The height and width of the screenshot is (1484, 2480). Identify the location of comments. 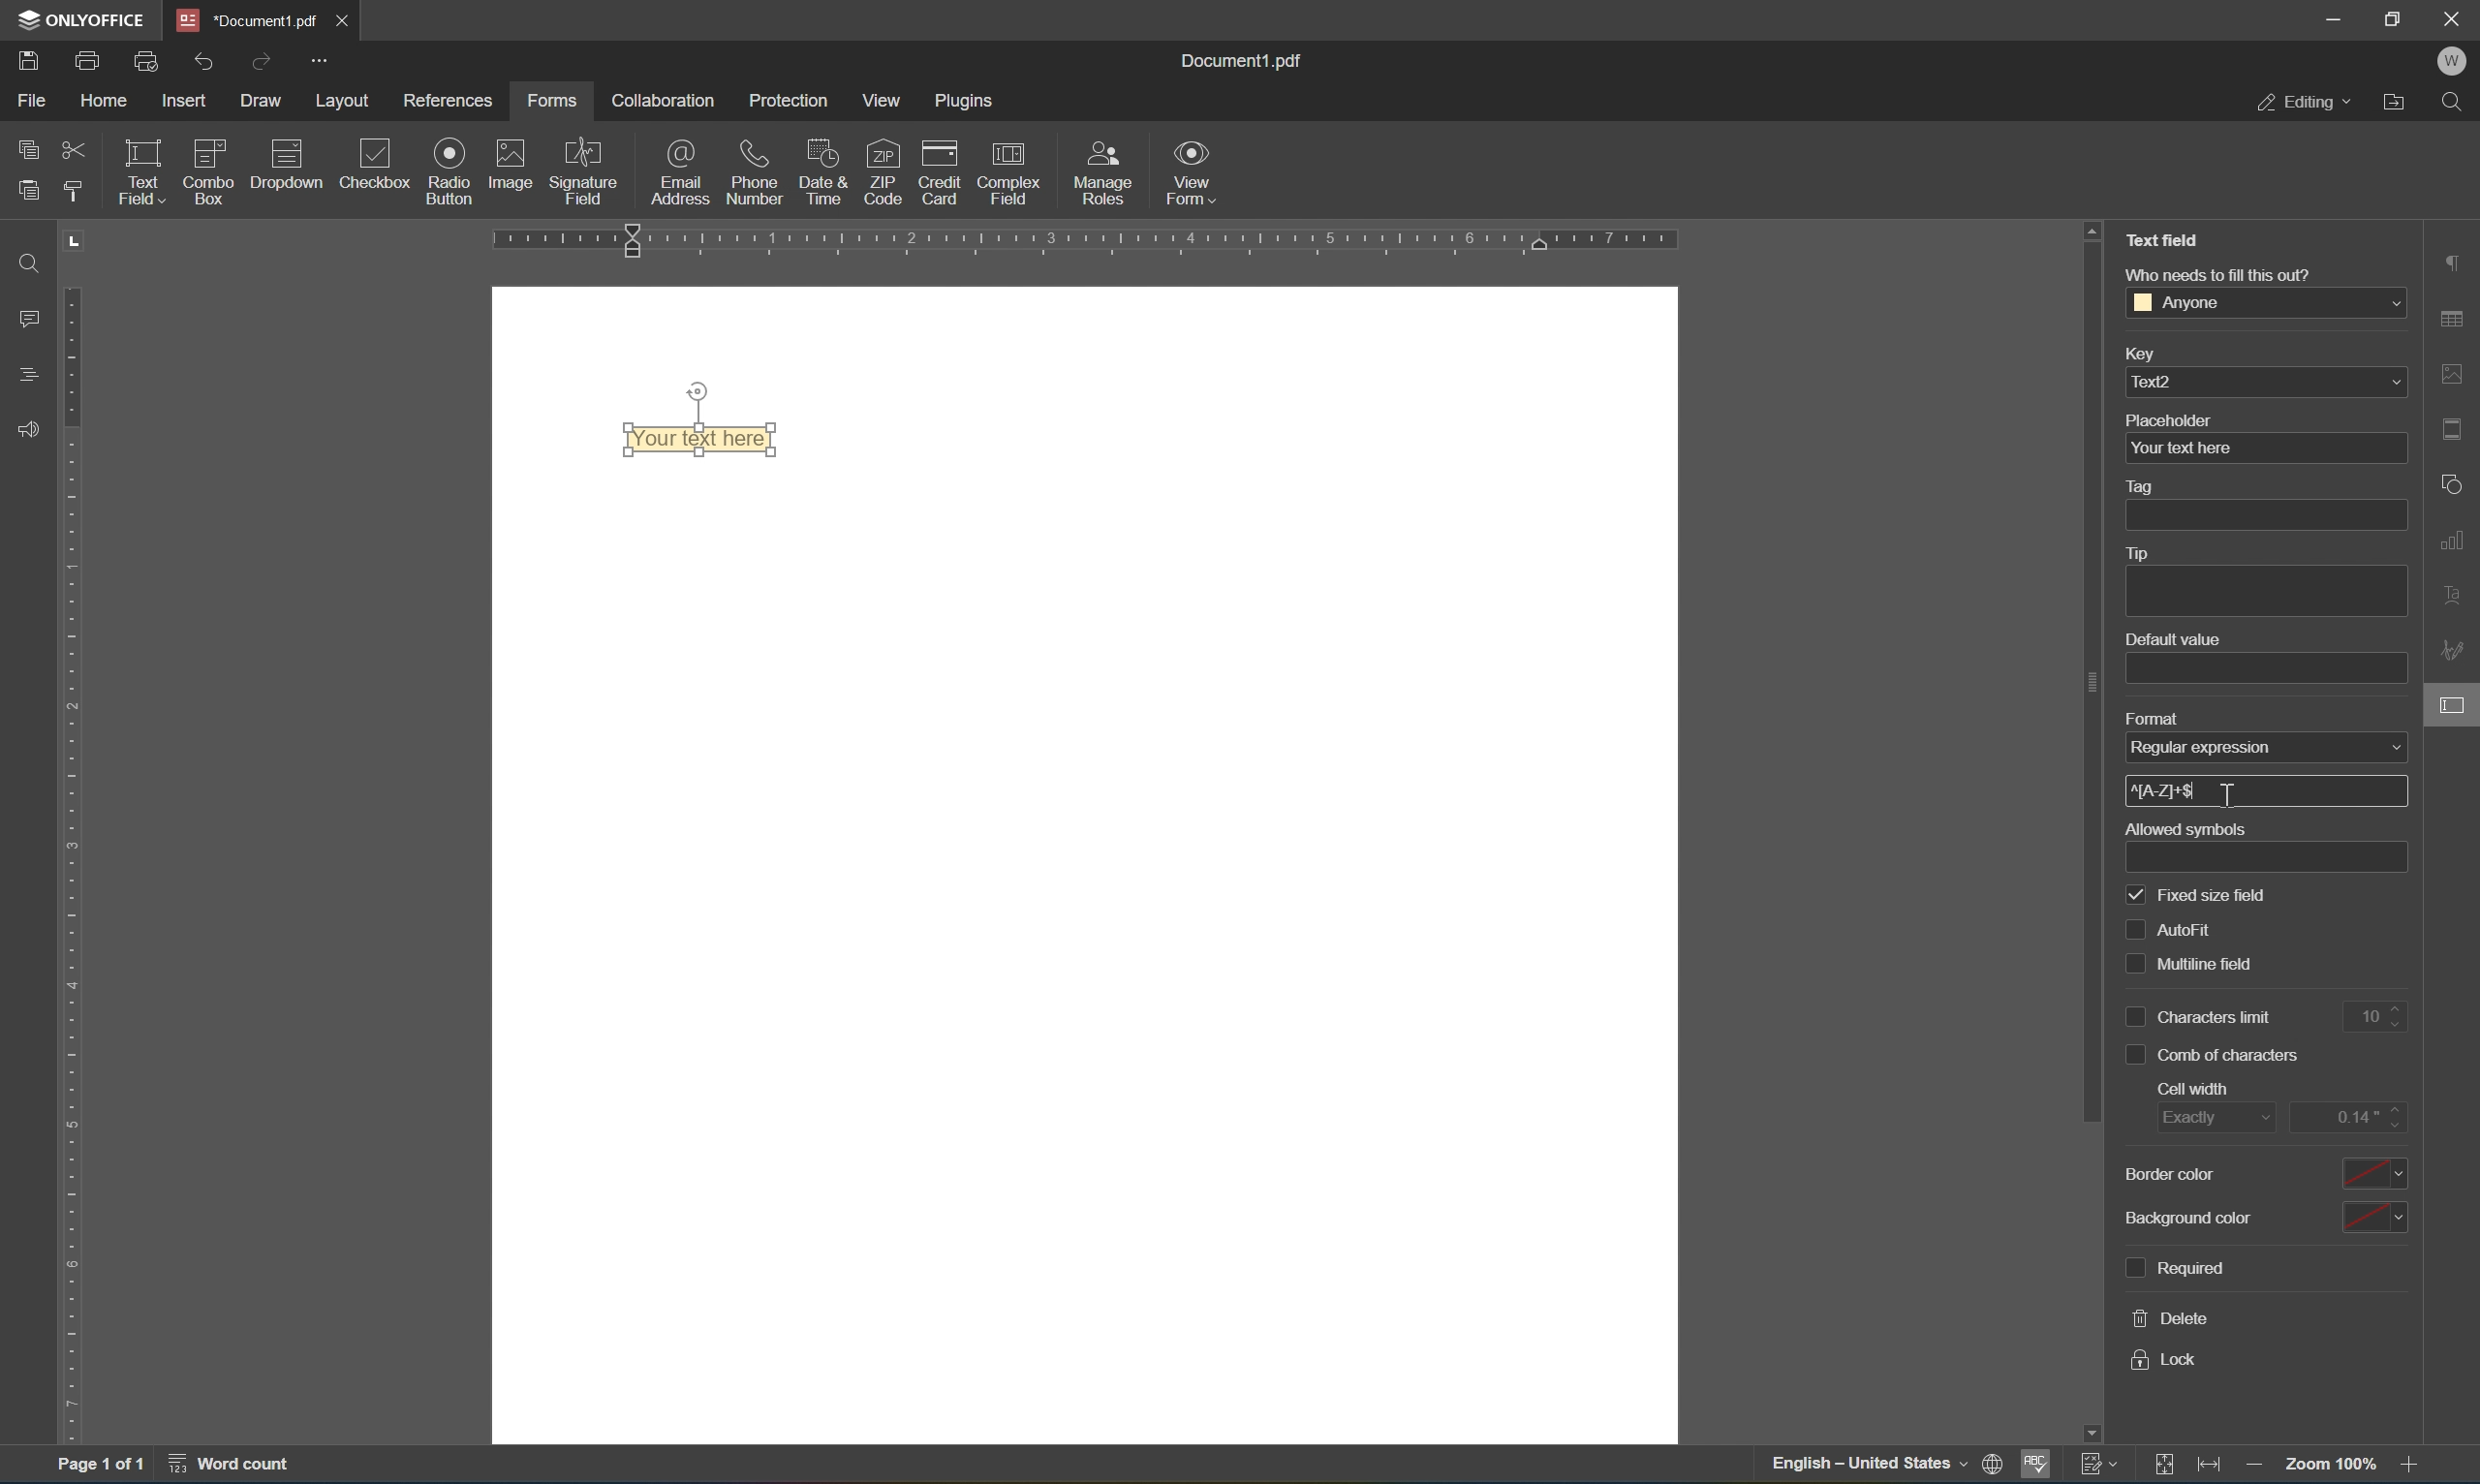
(23, 321).